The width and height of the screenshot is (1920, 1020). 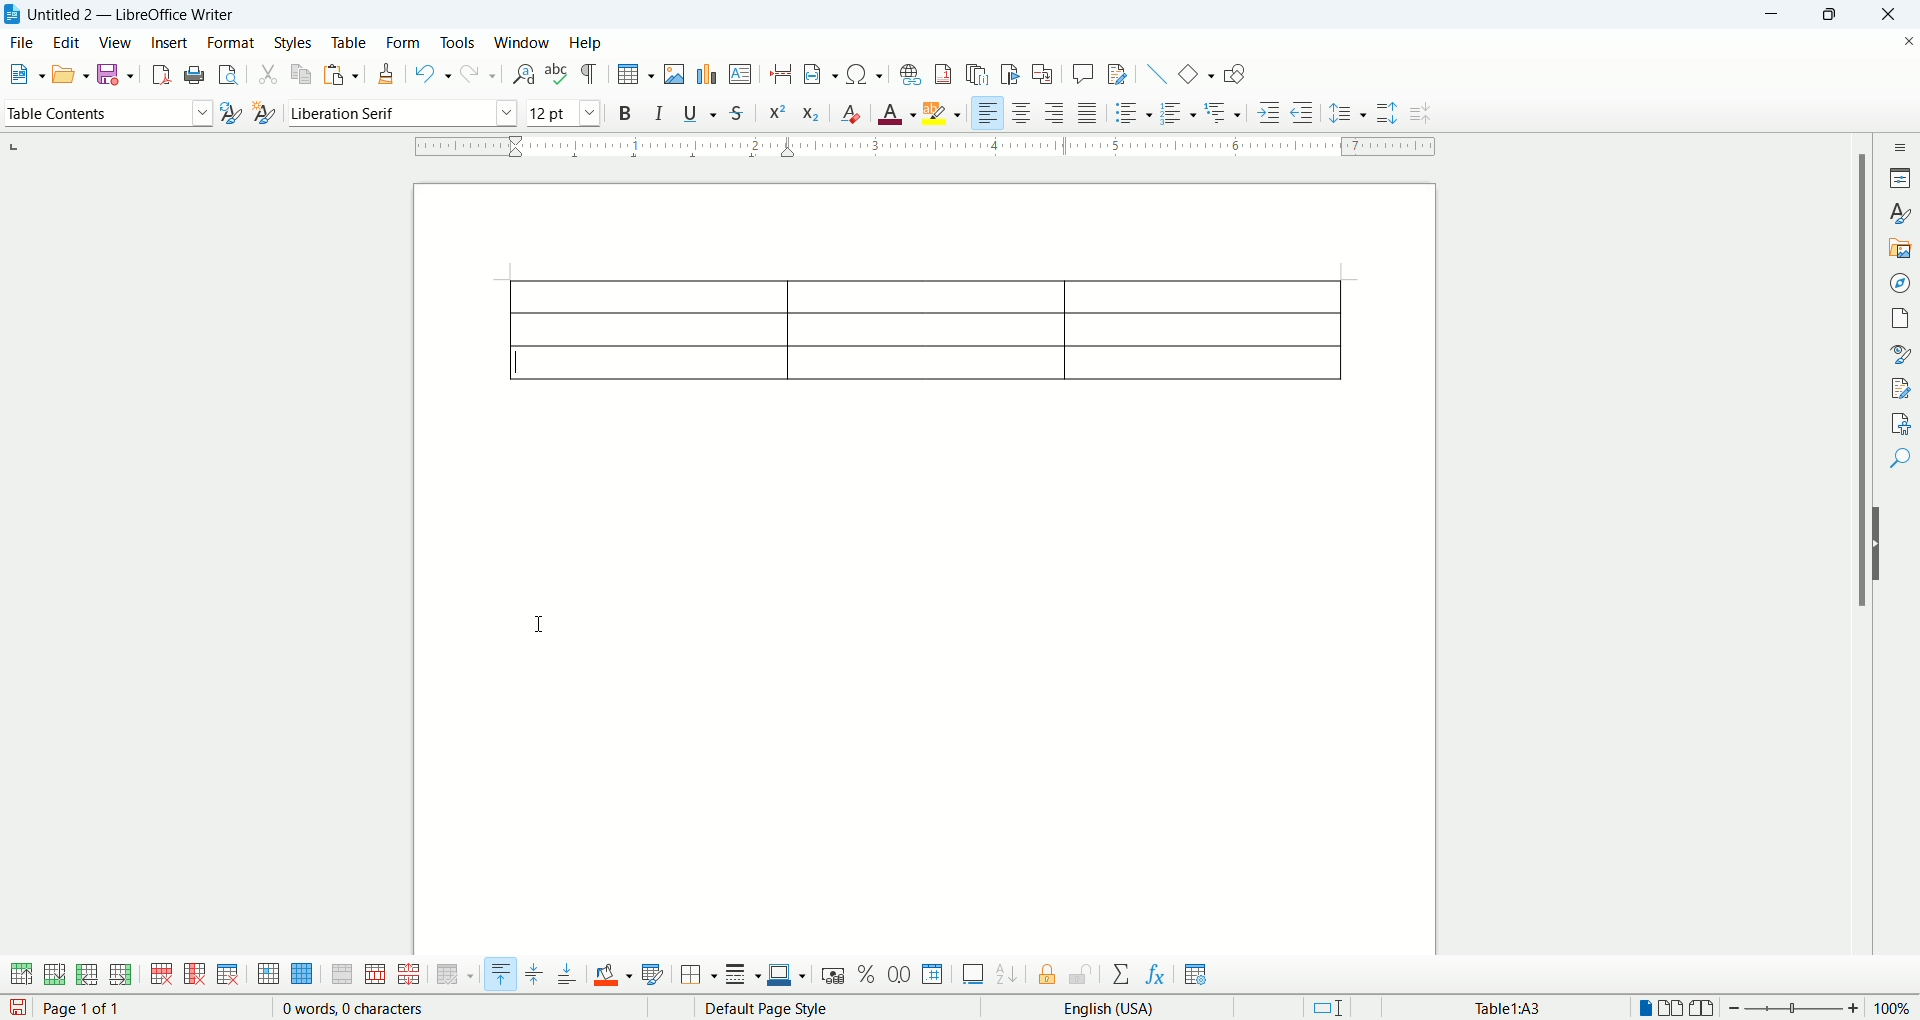 What do you see at coordinates (338, 1009) in the screenshot?
I see `0 words, 0 characters` at bounding box center [338, 1009].